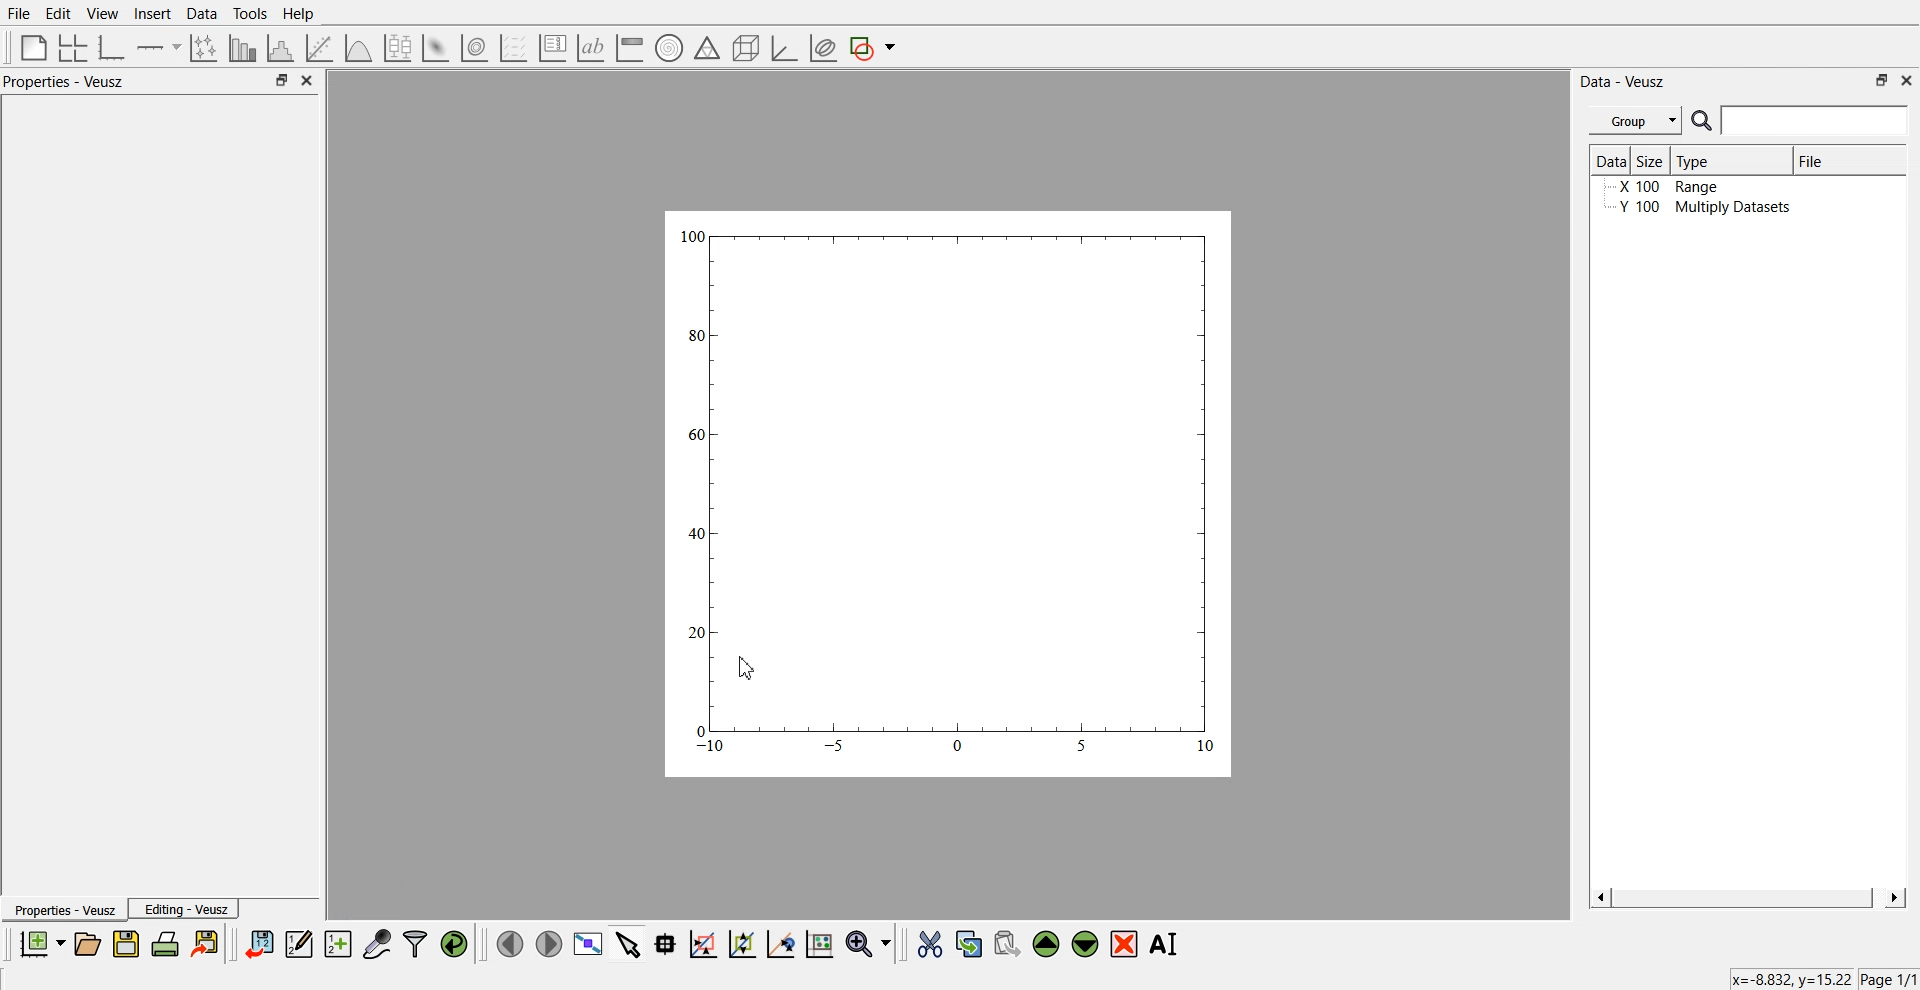 This screenshot has height=990, width=1920. What do you see at coordinates (69, 82) in the screenshot?
I see `Properties - Veusz` at bounding box center [69, 82].